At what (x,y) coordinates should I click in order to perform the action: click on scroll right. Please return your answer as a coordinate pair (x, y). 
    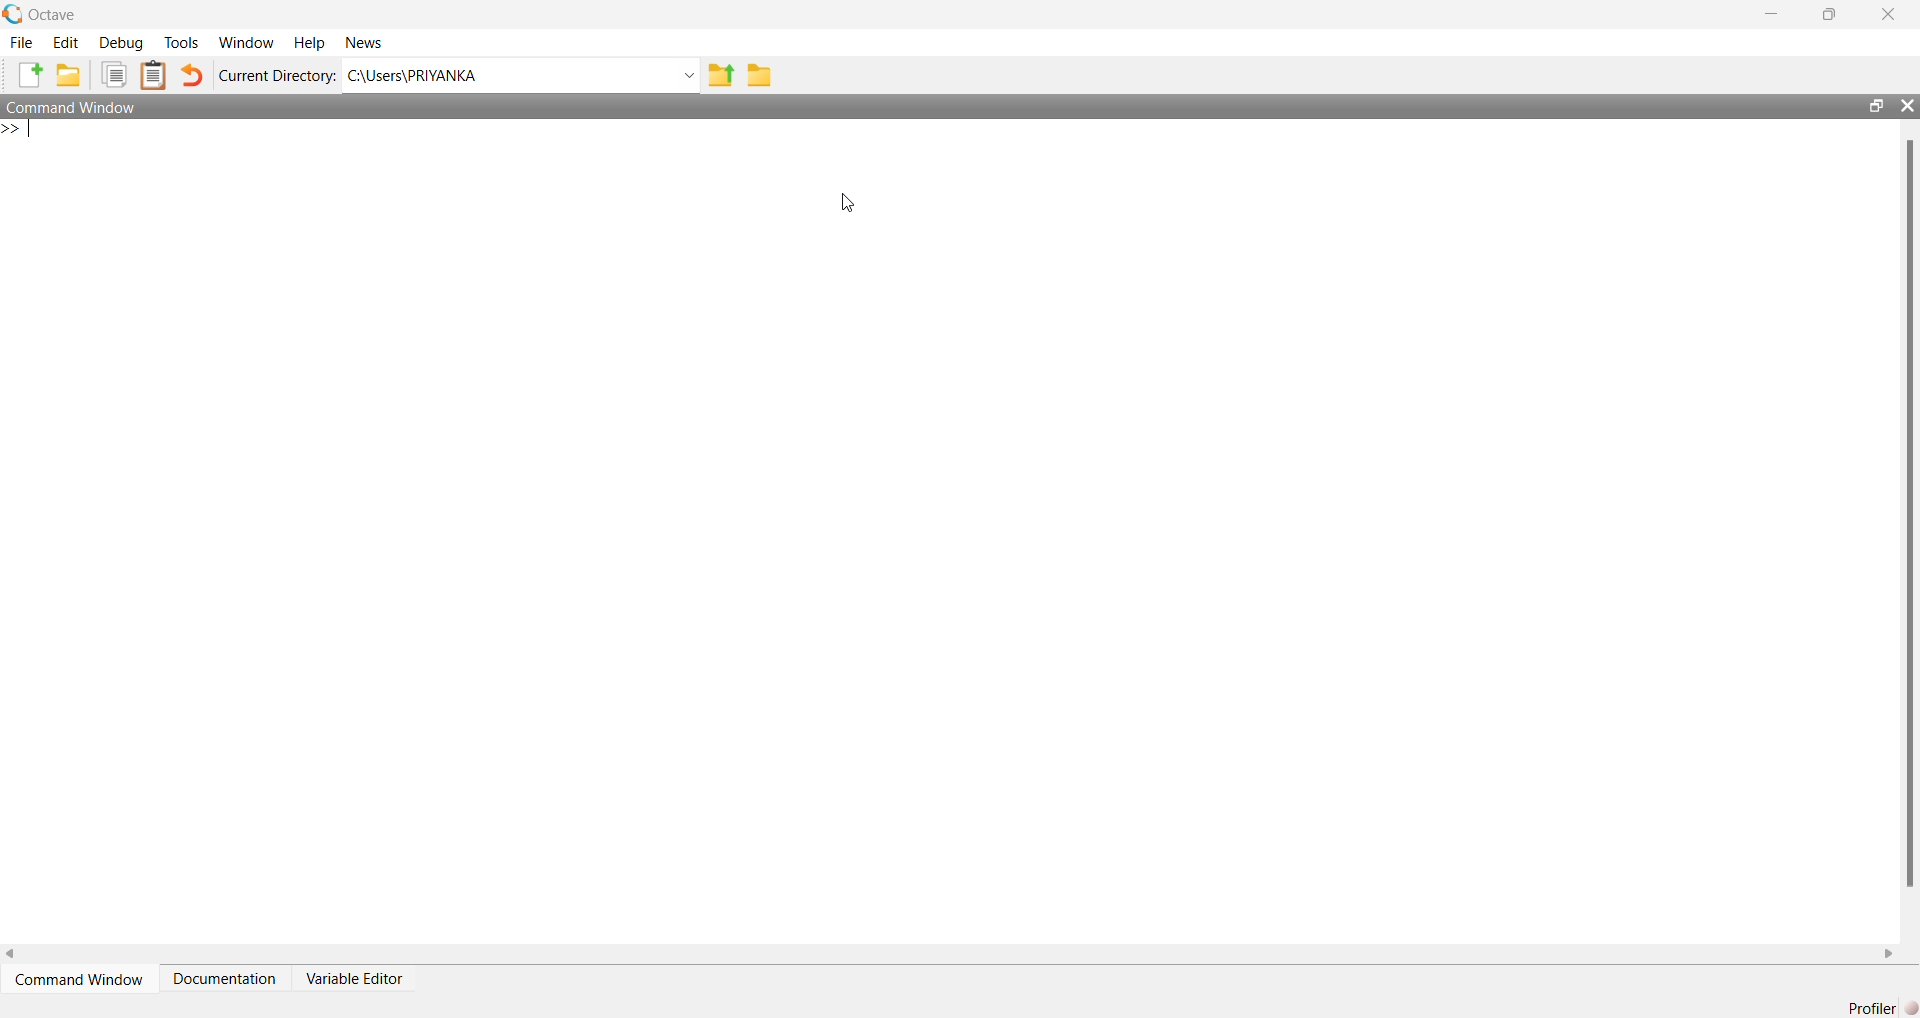
    Looking at the image, I should click on (1889, 955).